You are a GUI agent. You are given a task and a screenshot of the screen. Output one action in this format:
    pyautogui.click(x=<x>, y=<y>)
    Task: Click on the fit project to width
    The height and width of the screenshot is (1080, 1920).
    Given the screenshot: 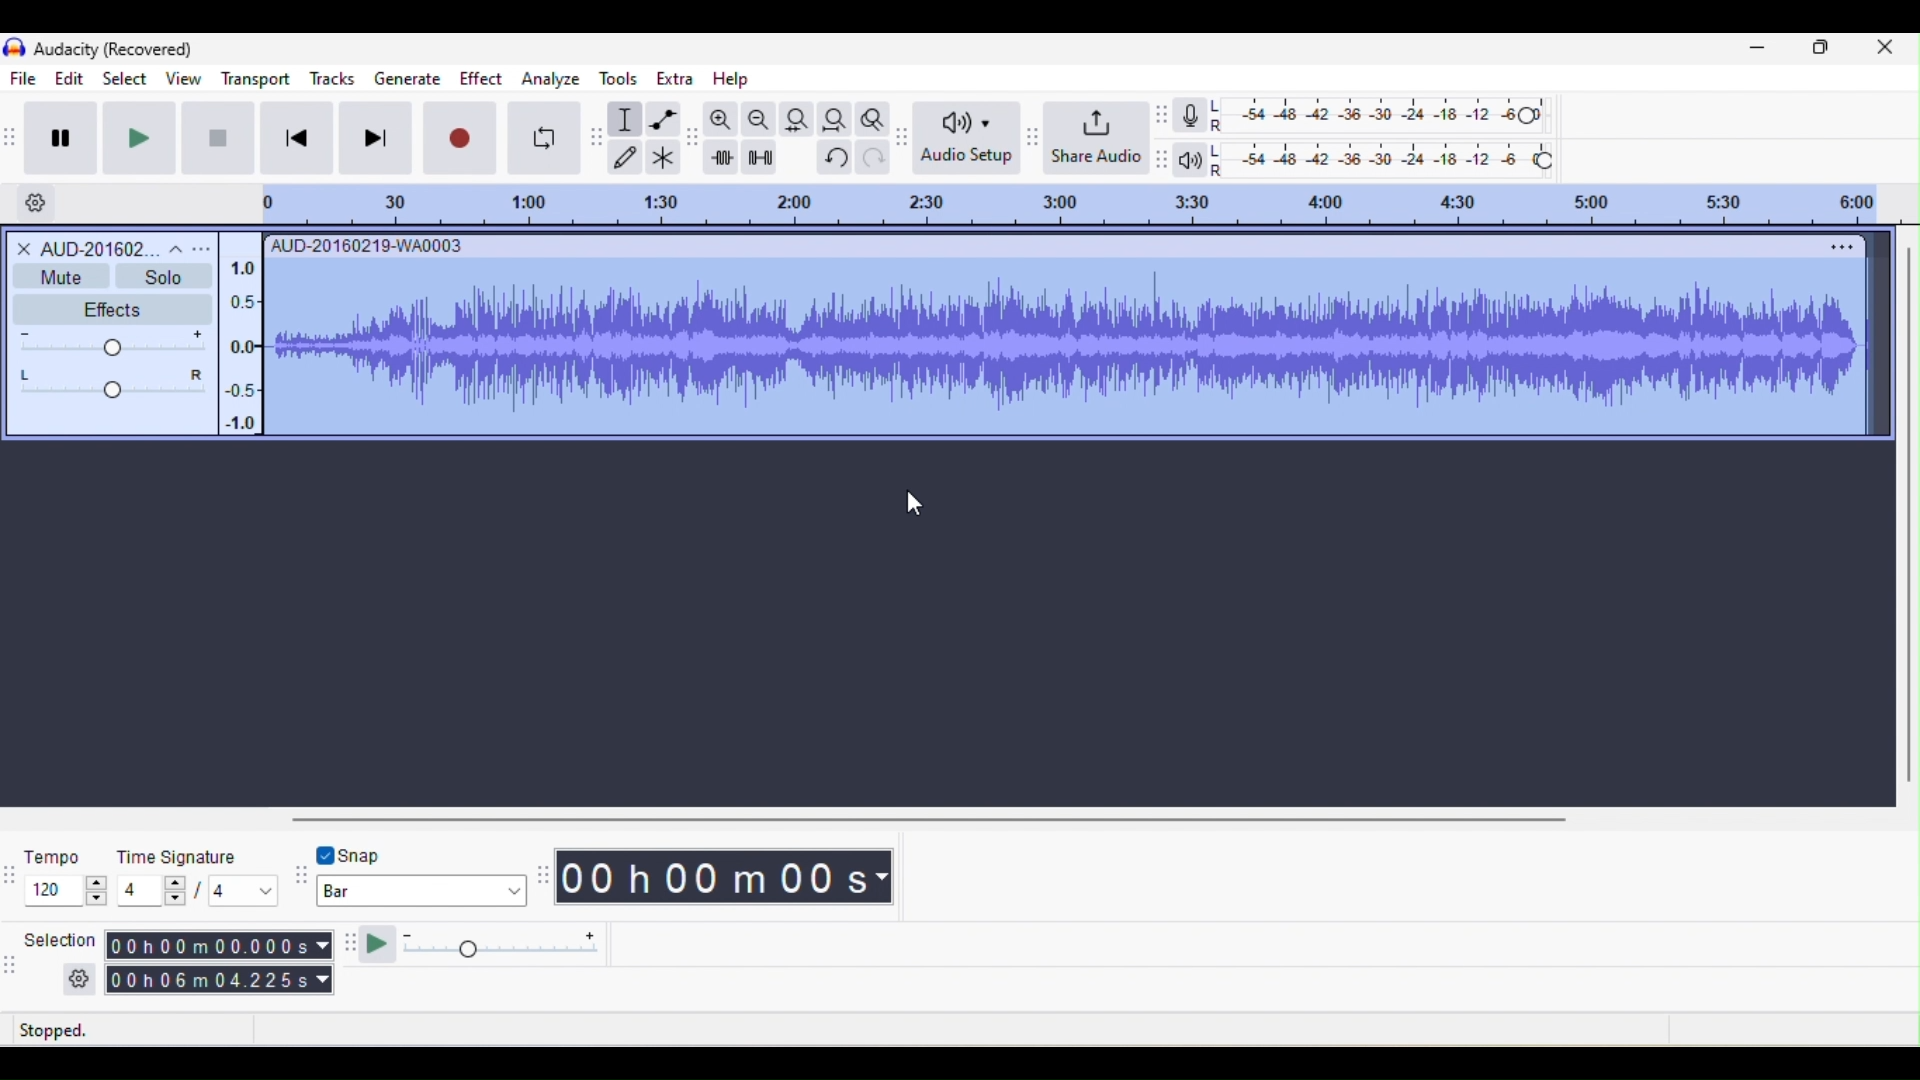 What is the action you would take?
    pyautogui.click(x=836, y=115)
    